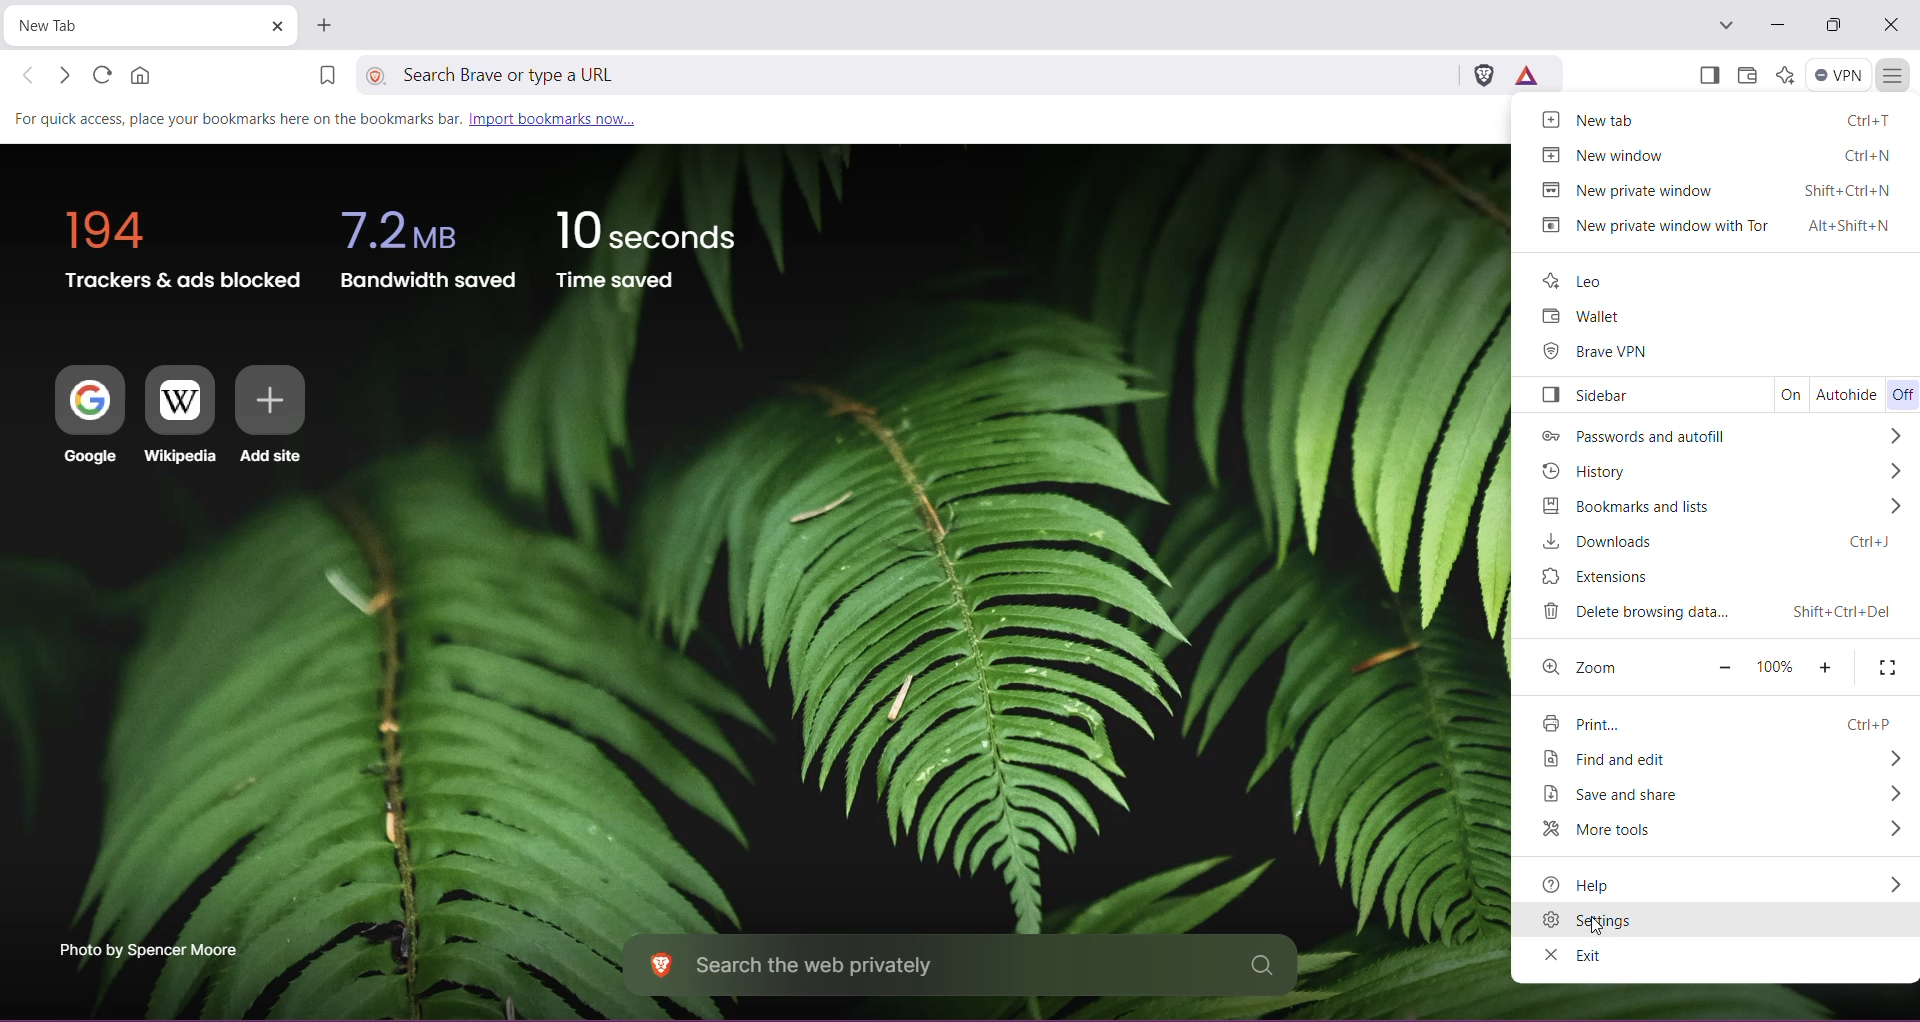 Image resolution: width=1920 pixels, height=1022 pixels. I want to click on Leo, so click(1577, 280).